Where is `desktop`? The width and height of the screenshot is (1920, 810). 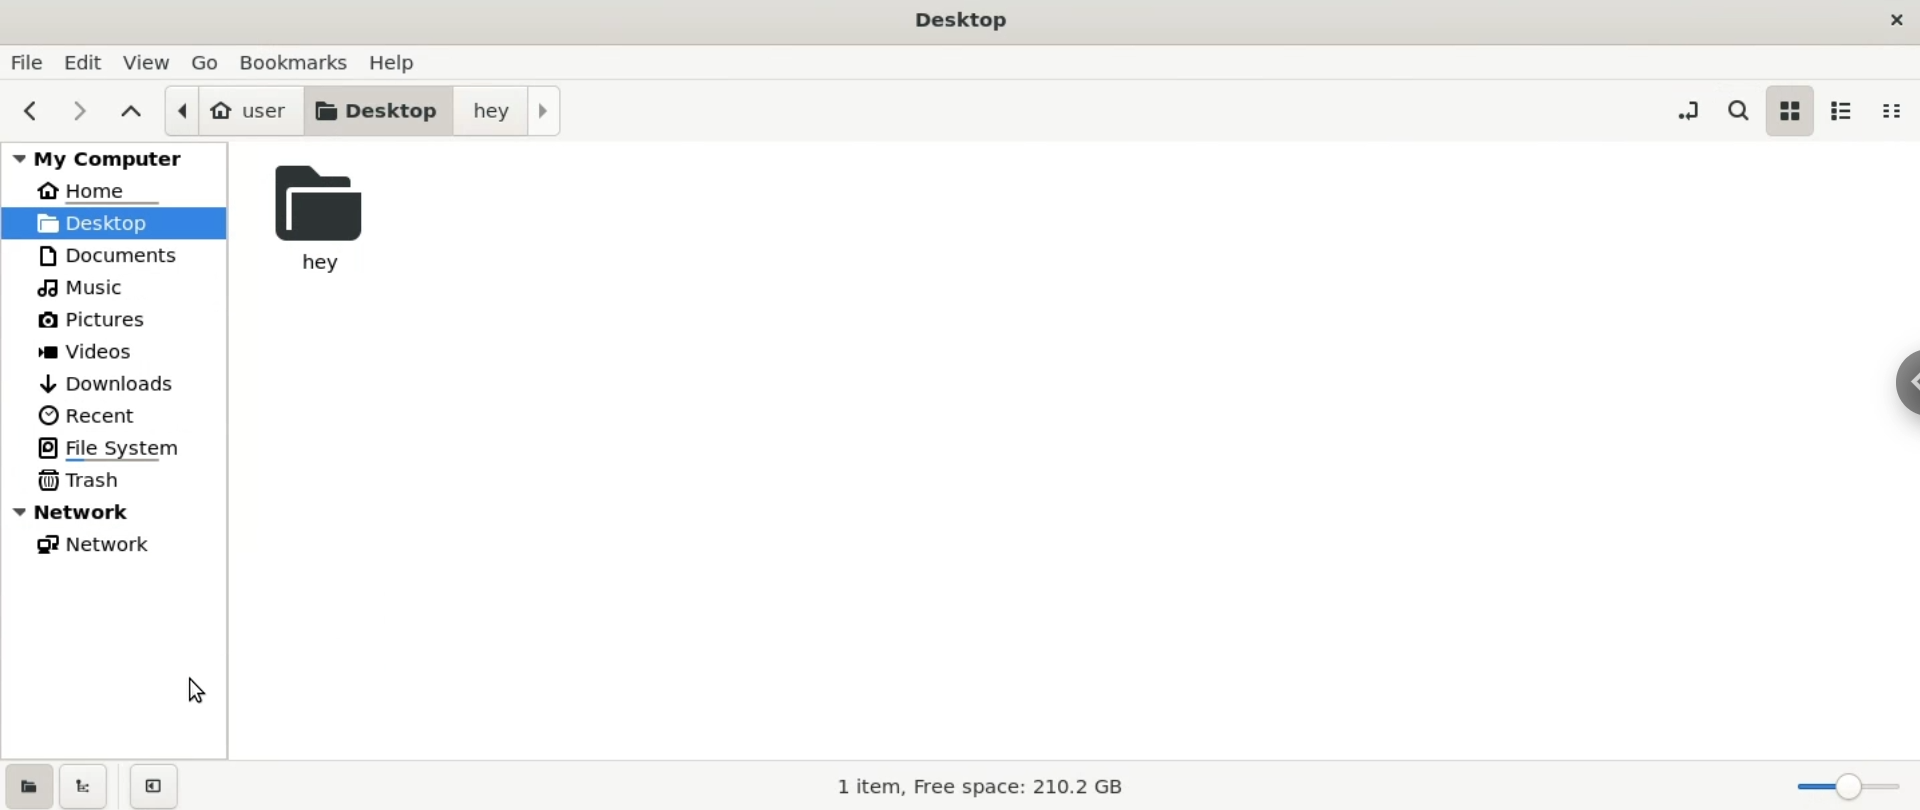 desktop is located at coordinates (112, 223).